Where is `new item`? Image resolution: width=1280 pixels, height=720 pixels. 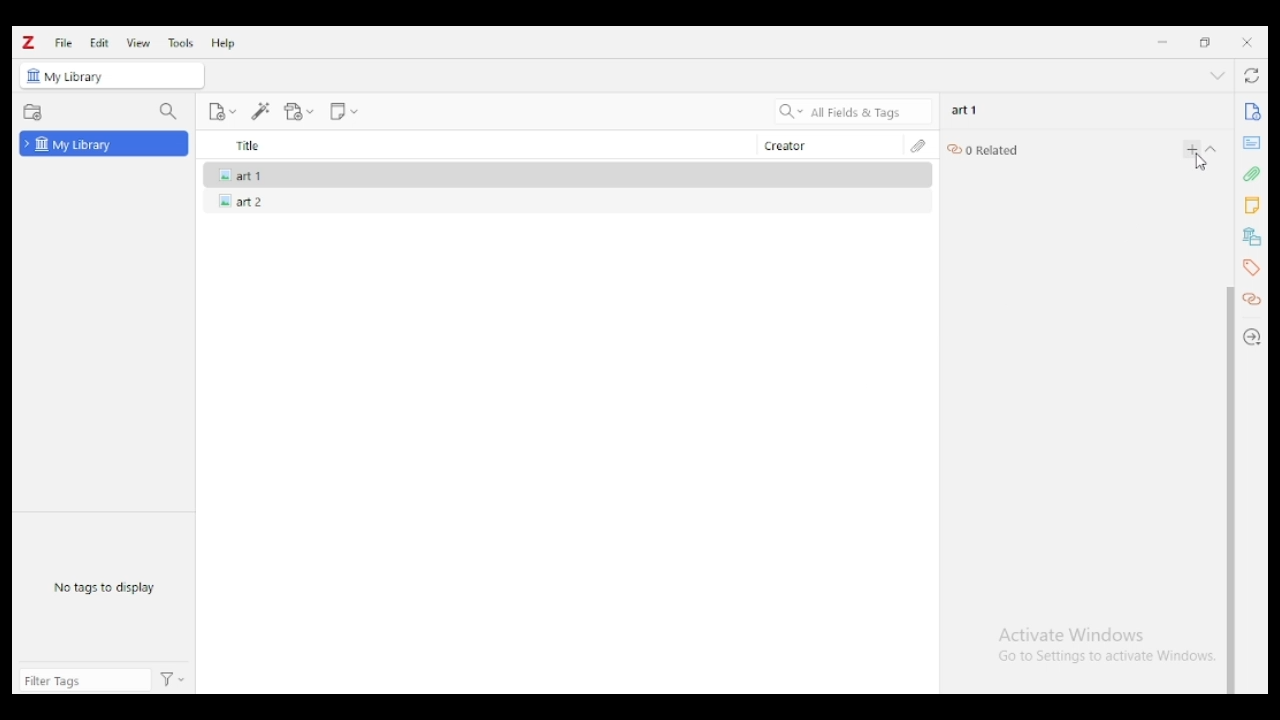
new item is located at coordinates (222, 111).